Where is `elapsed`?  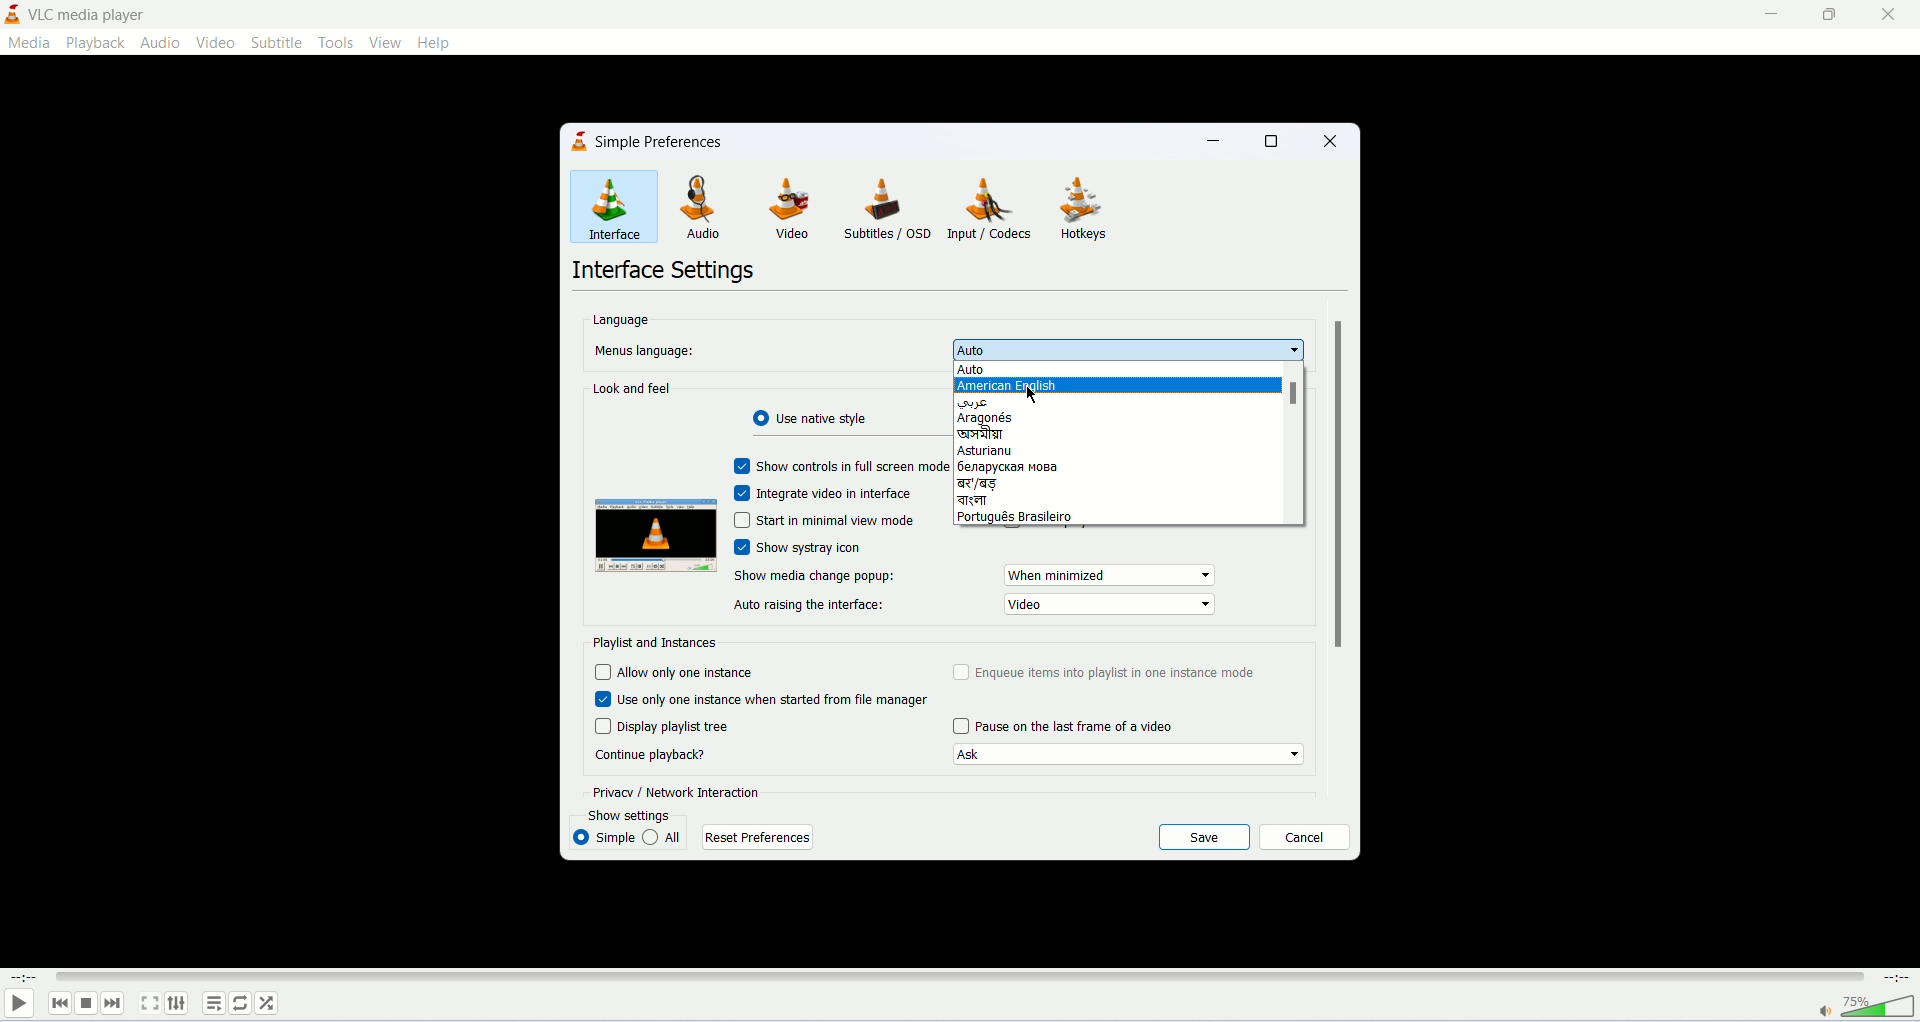 elapsed is located at coordinates (26, 977).